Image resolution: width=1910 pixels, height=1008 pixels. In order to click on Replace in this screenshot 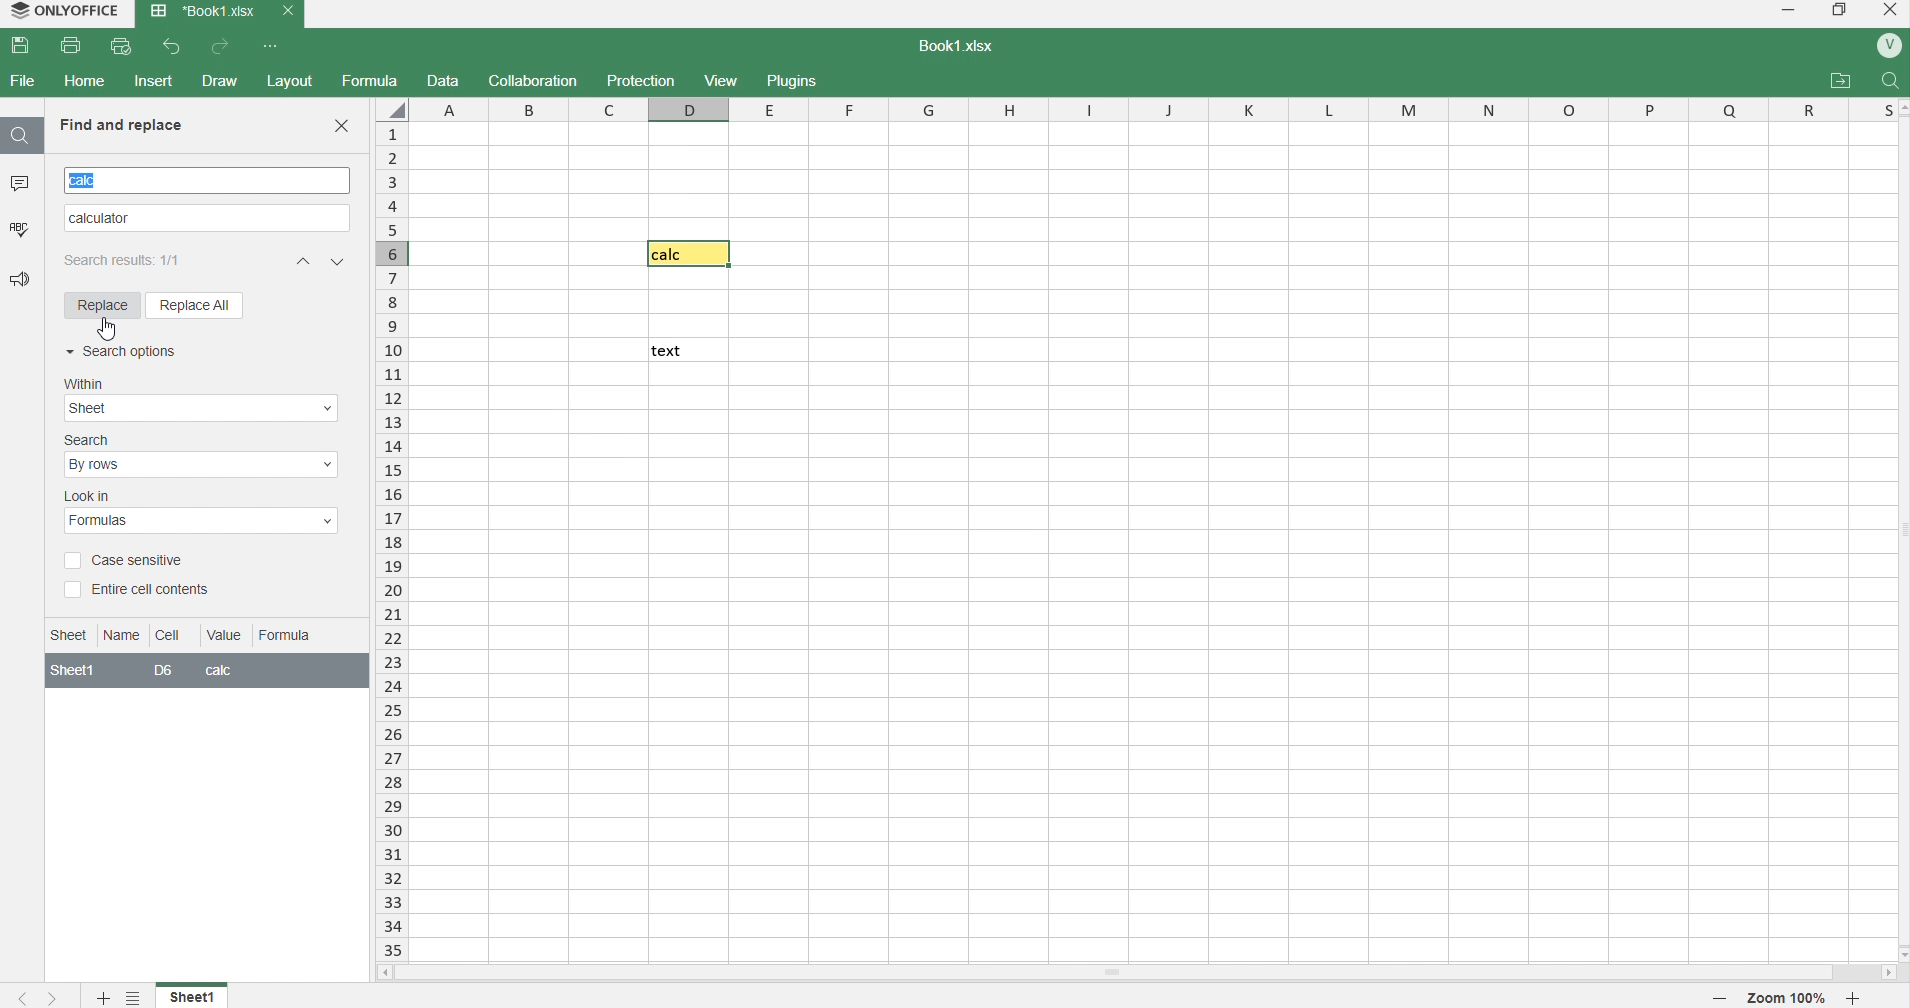, I will do `click(101, 305)`.